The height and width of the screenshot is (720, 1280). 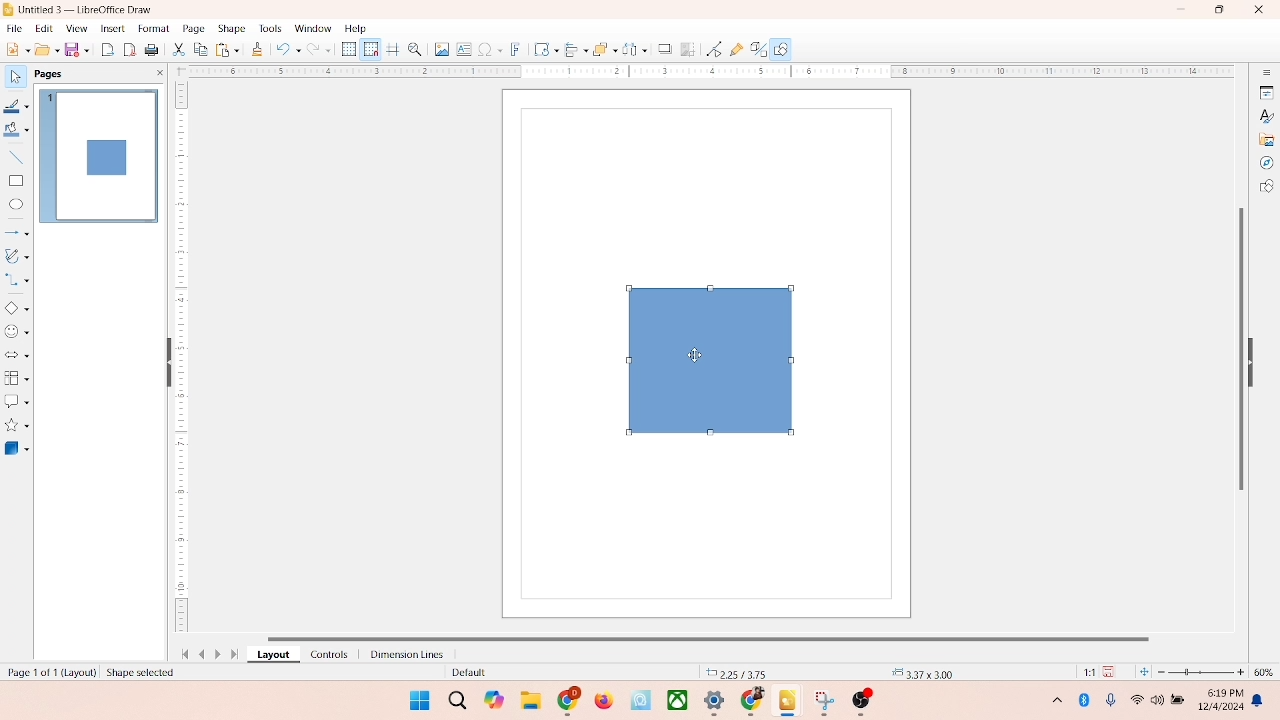 What do you see at coordinates (737, 671) in the screenshot?
I see `coordinates` at bounding box center [737, 671].